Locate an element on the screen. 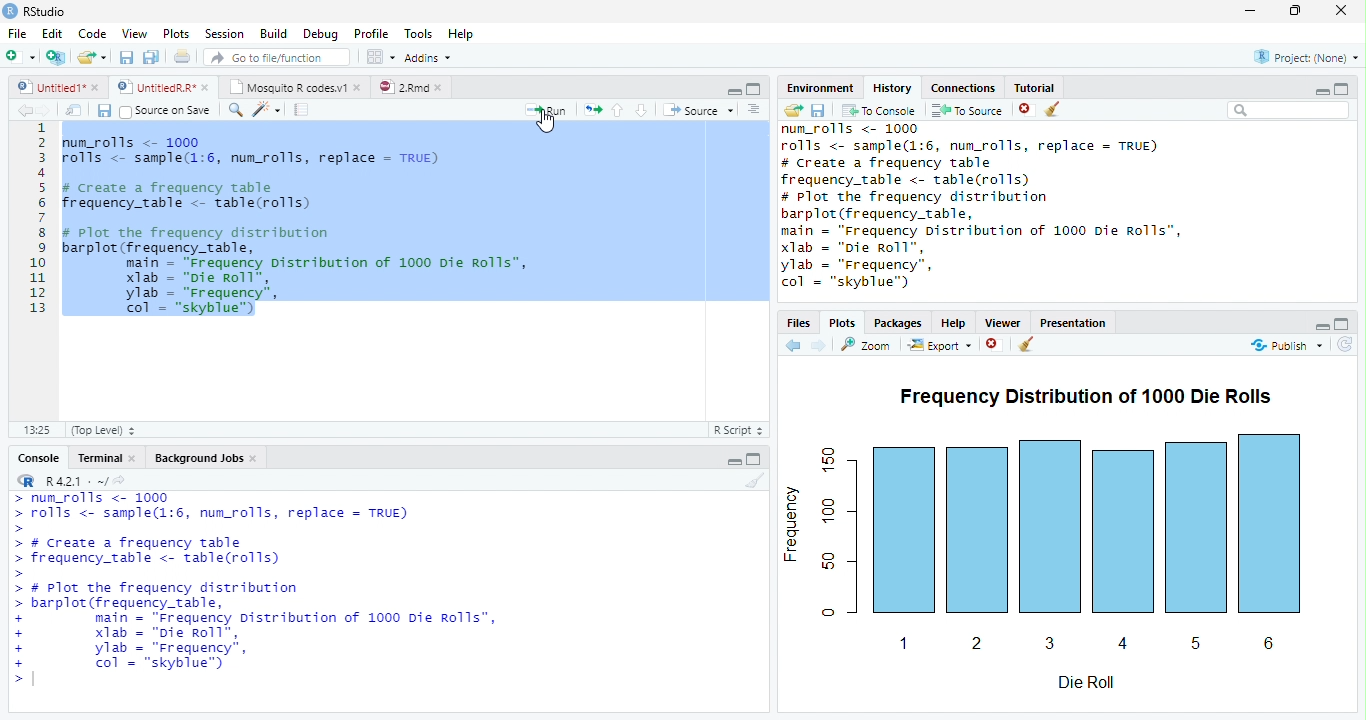  6 is located at coordinates (1270, 643).